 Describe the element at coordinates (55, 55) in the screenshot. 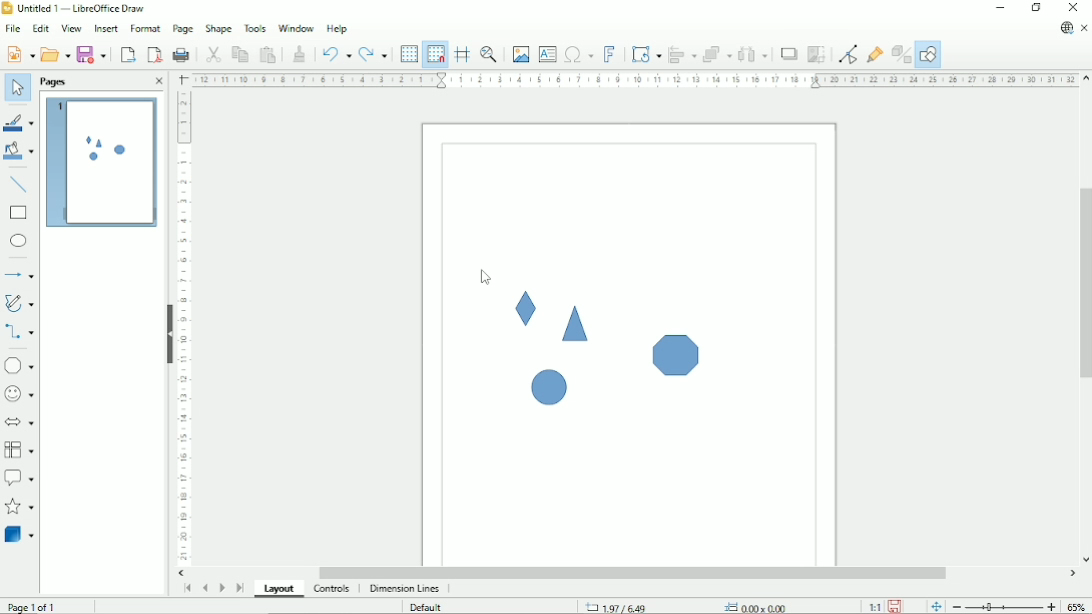

I see `Open ` at that location.